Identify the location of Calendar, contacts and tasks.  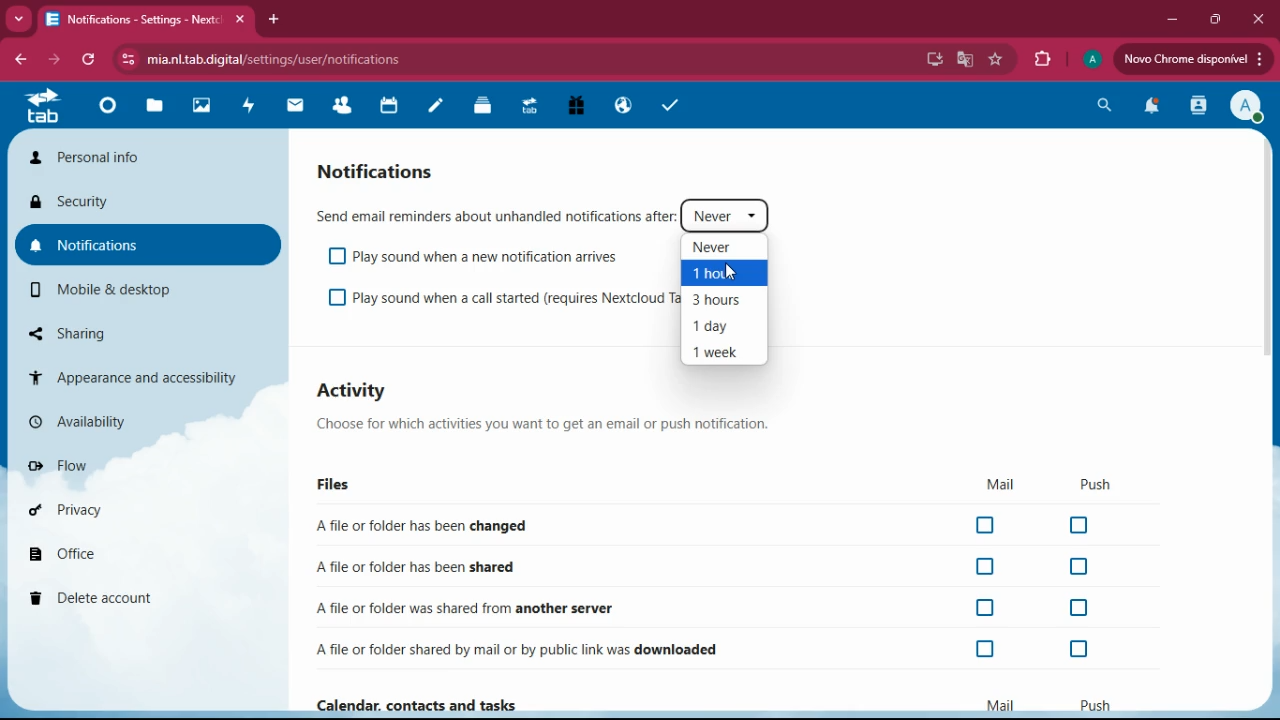
(417, 704).